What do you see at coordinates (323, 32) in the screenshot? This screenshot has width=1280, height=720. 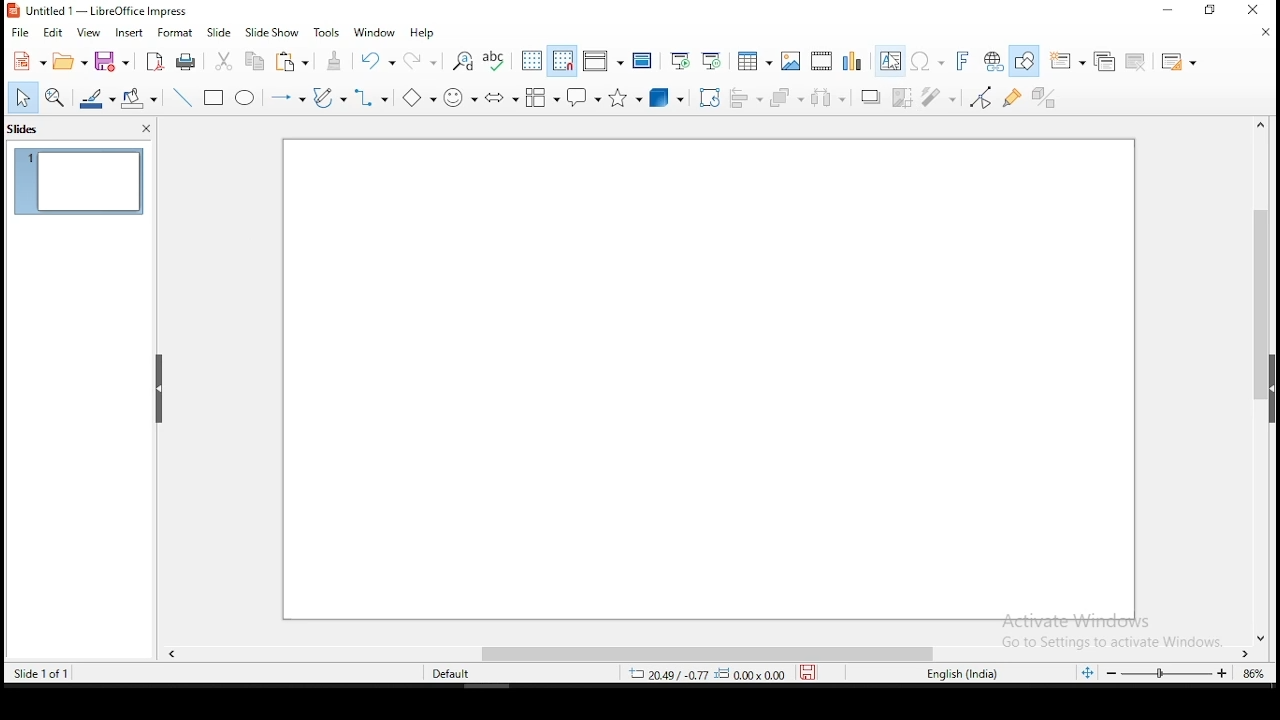 I see `tools` at bounding box center [323, 32].